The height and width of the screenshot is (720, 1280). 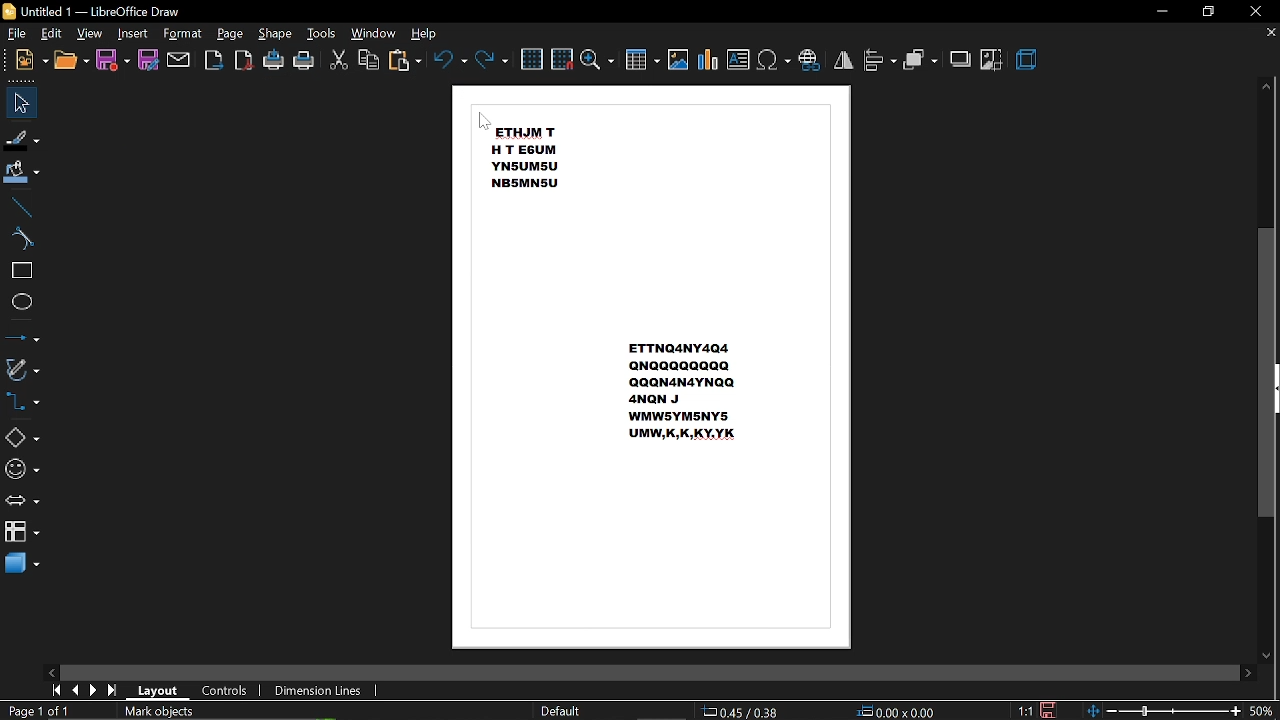 I want to click on dimension lines, so click(x=318, y=690).